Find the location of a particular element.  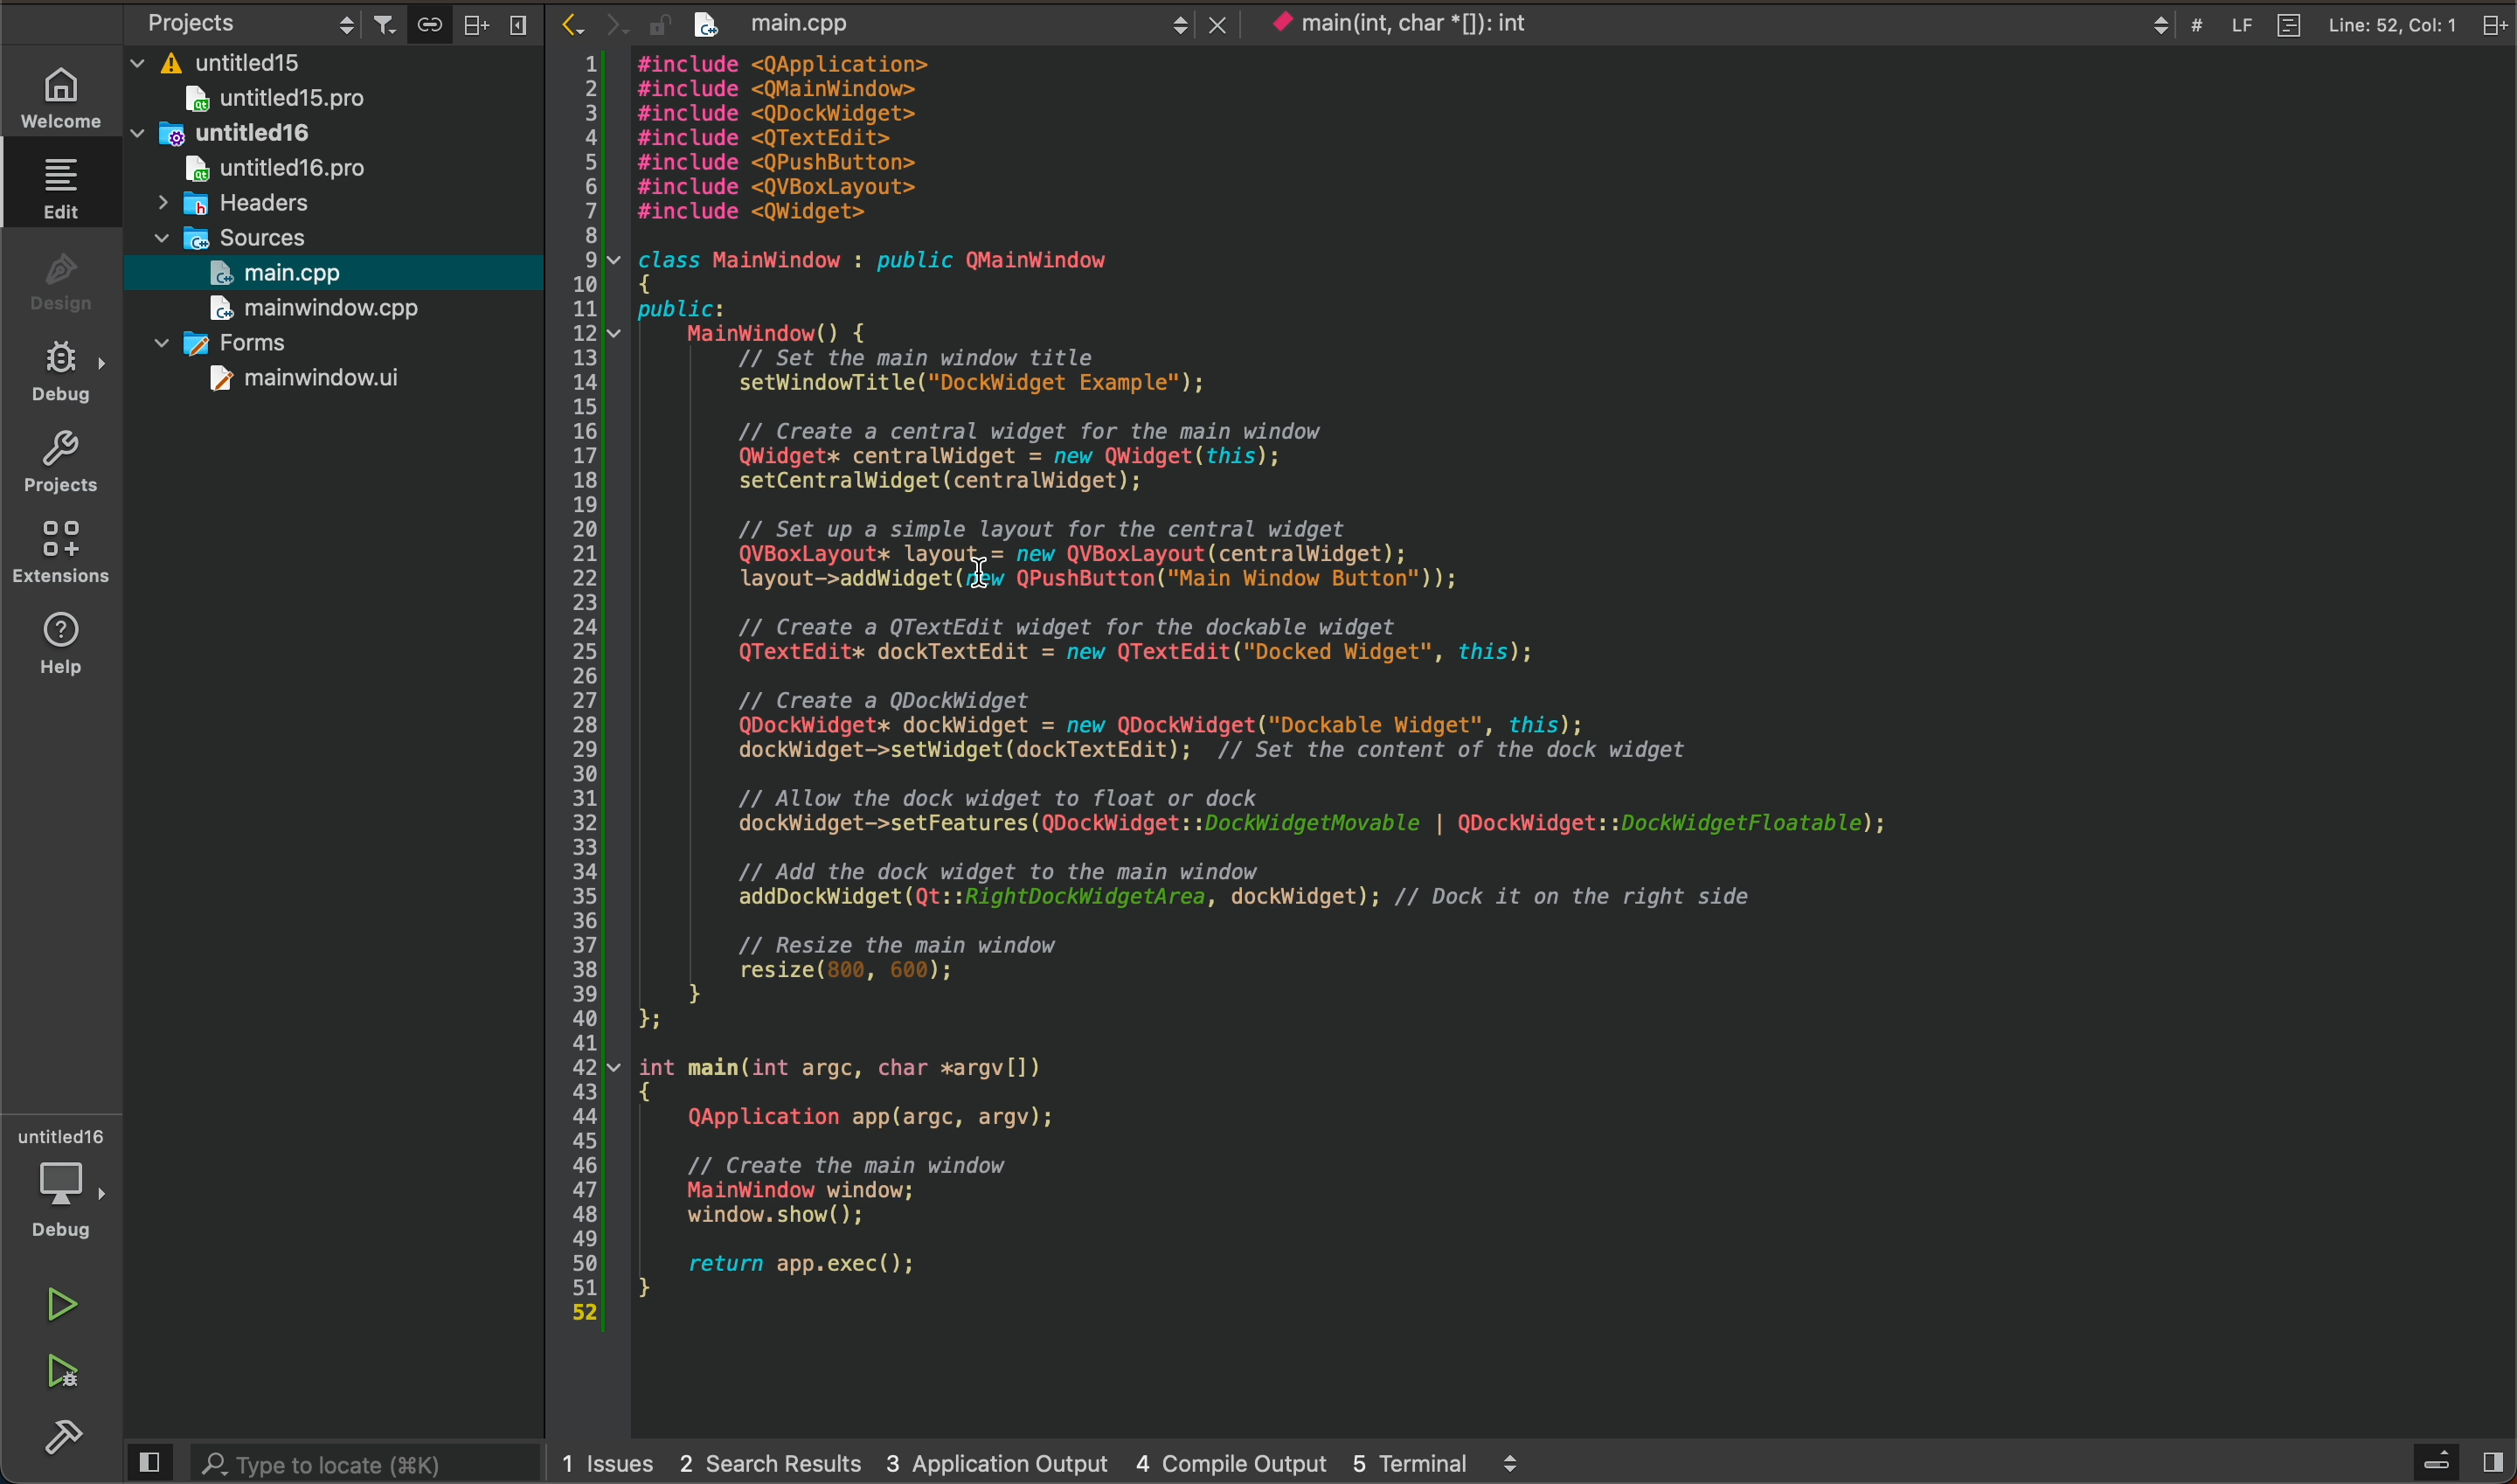

updated code is located at coordinates (1387, 696).